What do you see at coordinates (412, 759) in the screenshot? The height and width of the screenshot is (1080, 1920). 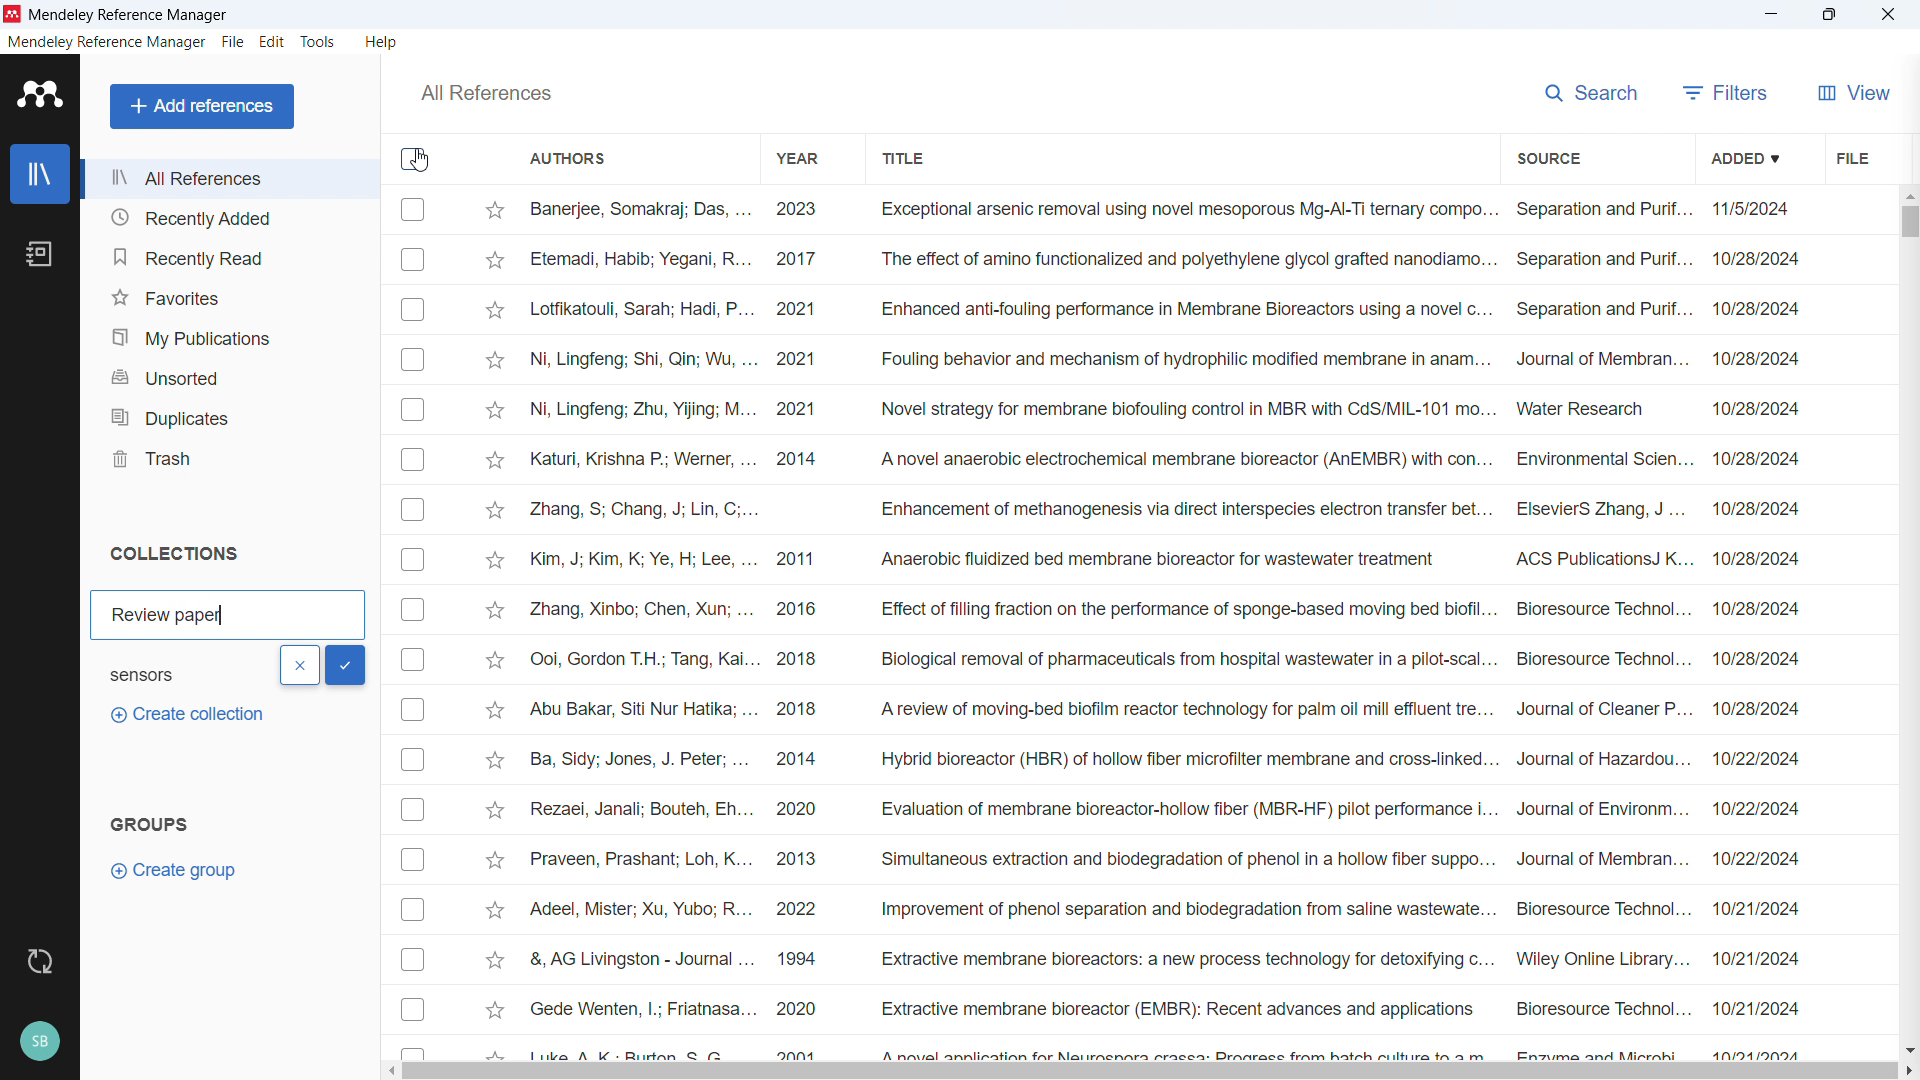 I see `Select respective publication` at bounding box center [412, 759].